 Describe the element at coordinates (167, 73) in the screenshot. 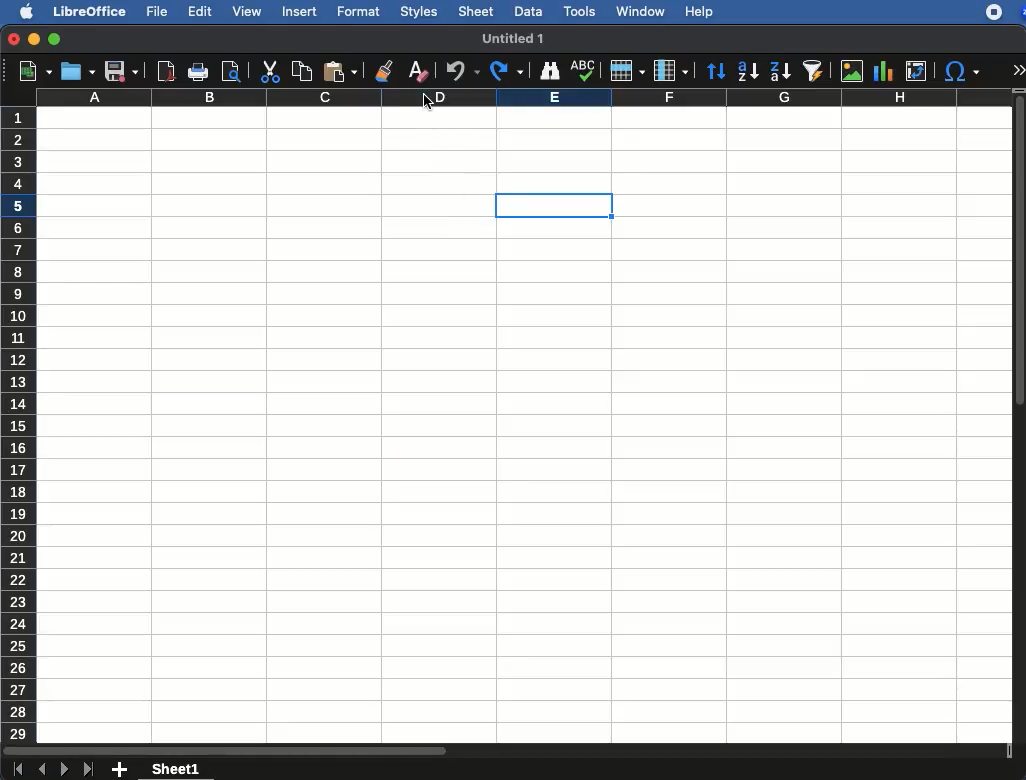

I see `pdf view` at that location.